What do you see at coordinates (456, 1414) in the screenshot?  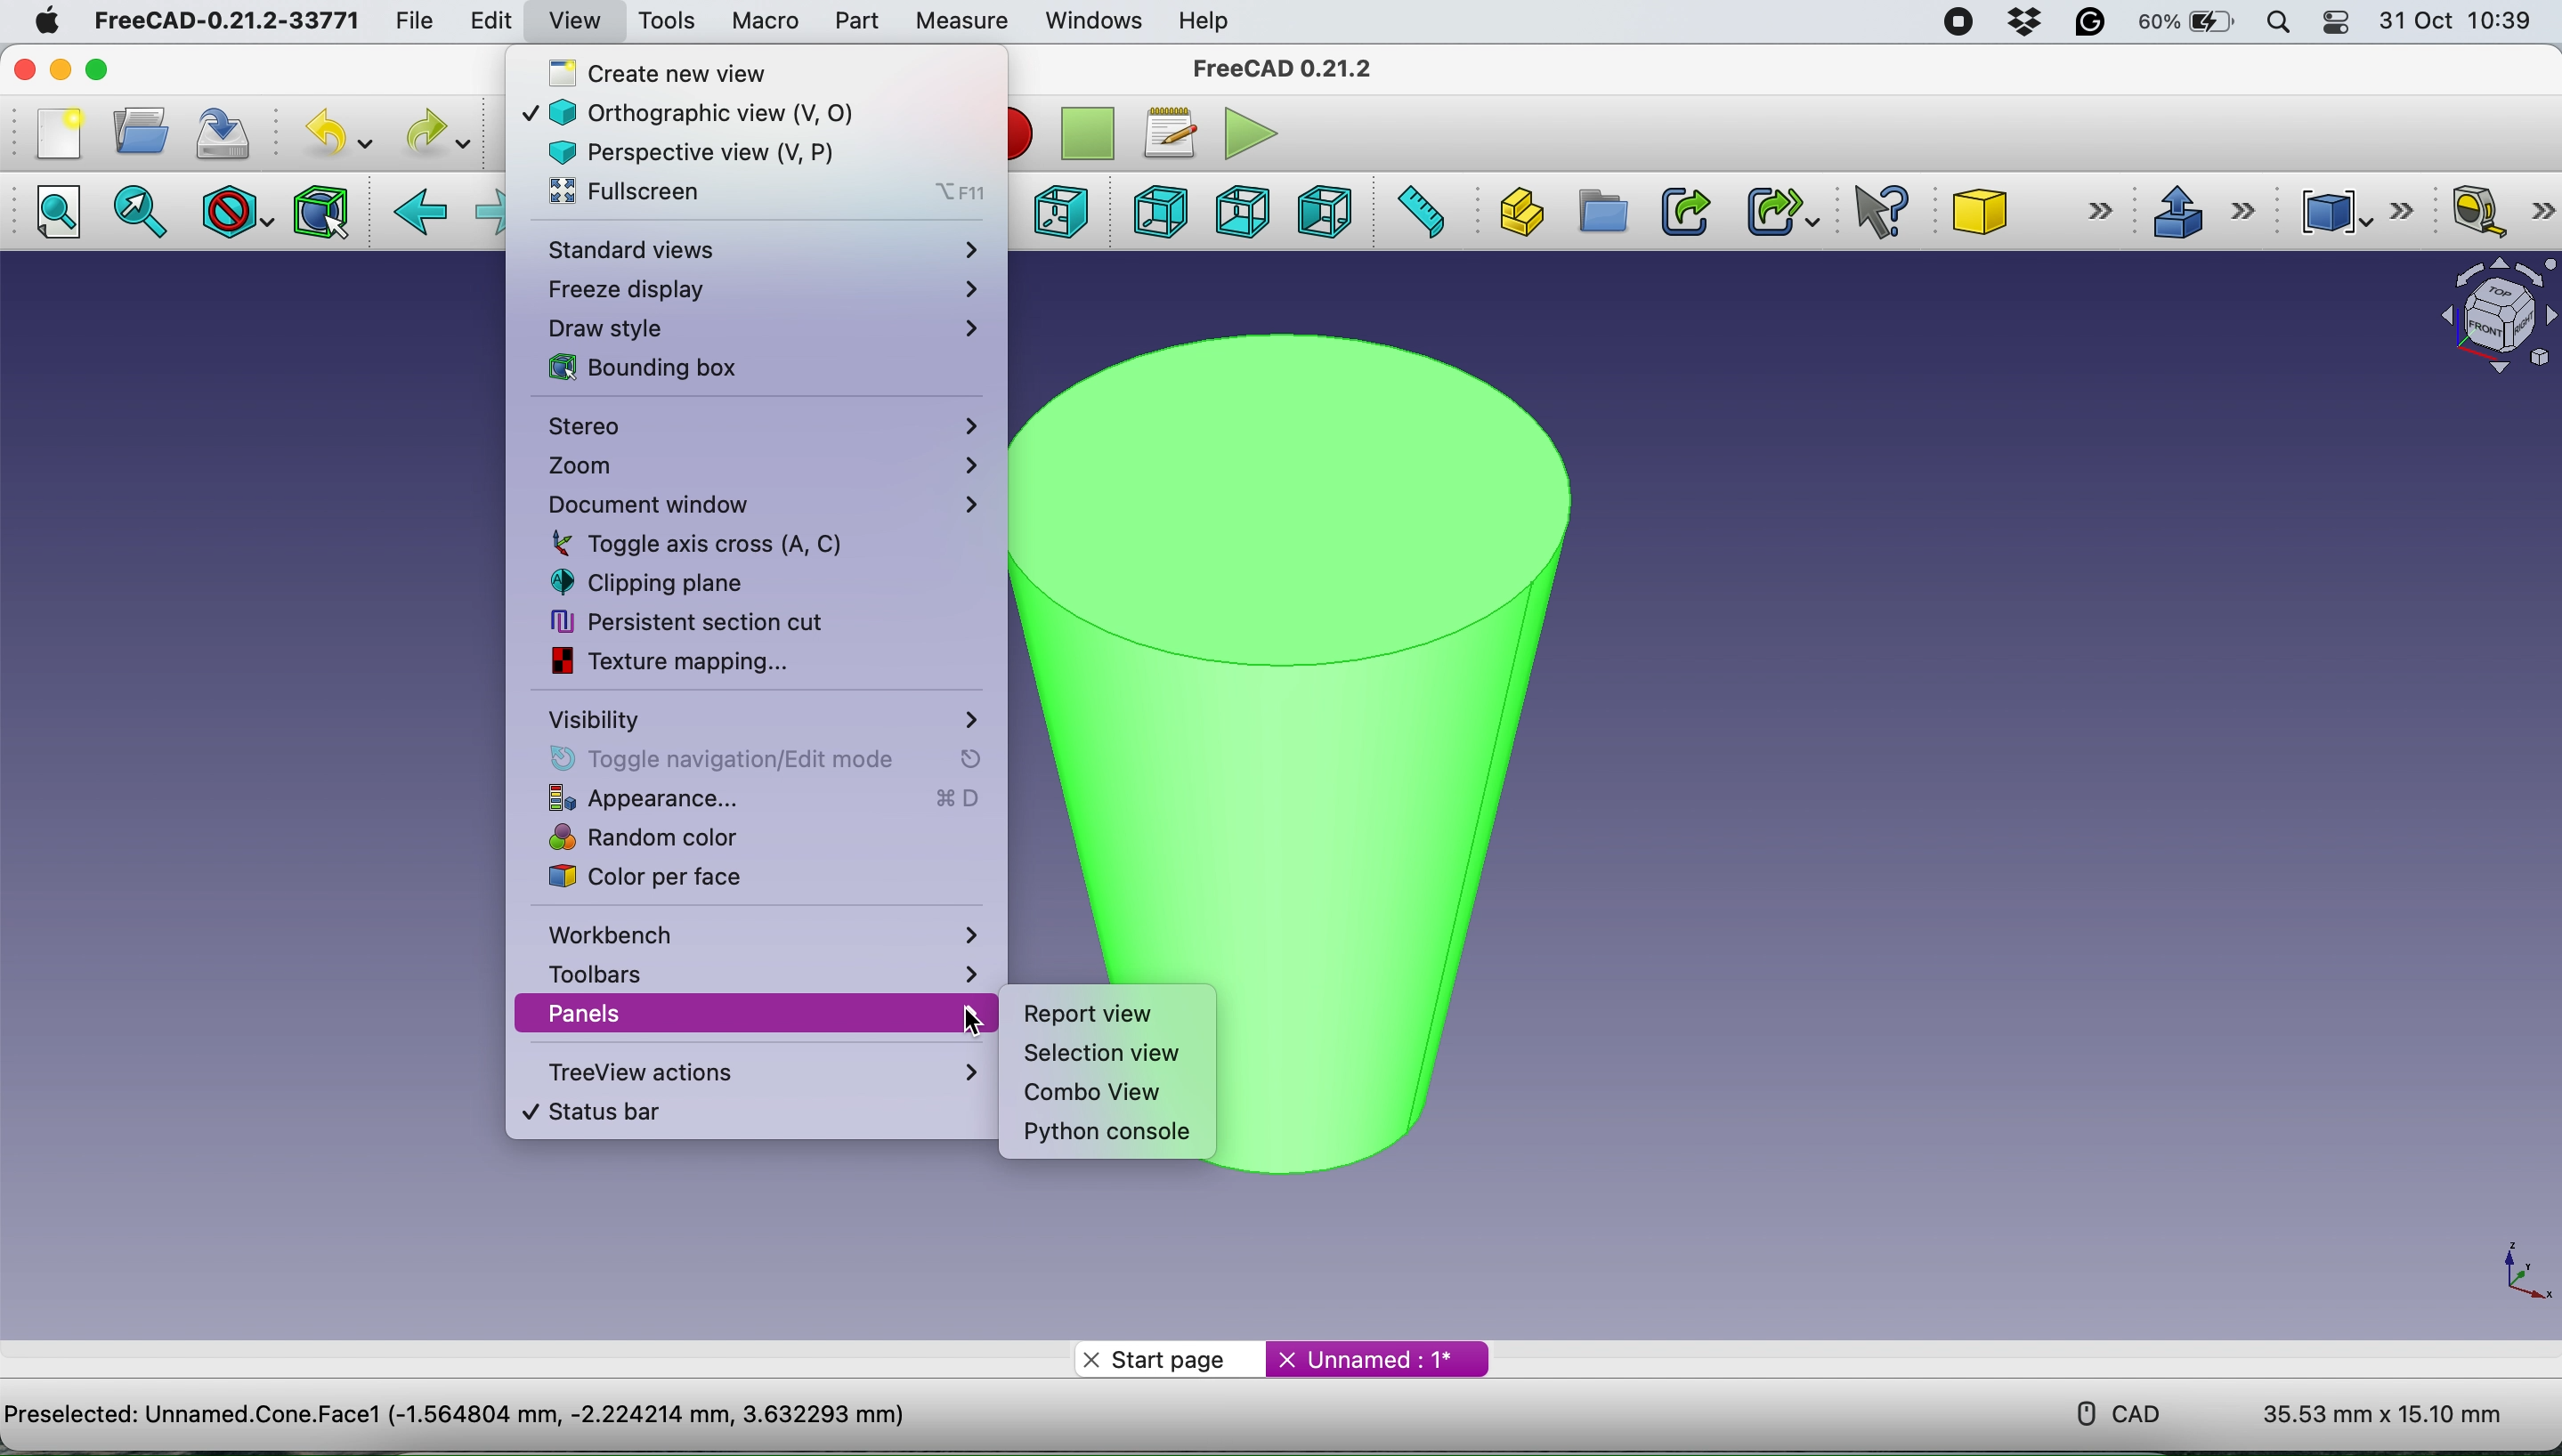 I see `preselected: unnamed.cone.face1 (-1.564804 mm, -2.224214 mm, 3.632293 mm)` at bounding box center [456, 1414].